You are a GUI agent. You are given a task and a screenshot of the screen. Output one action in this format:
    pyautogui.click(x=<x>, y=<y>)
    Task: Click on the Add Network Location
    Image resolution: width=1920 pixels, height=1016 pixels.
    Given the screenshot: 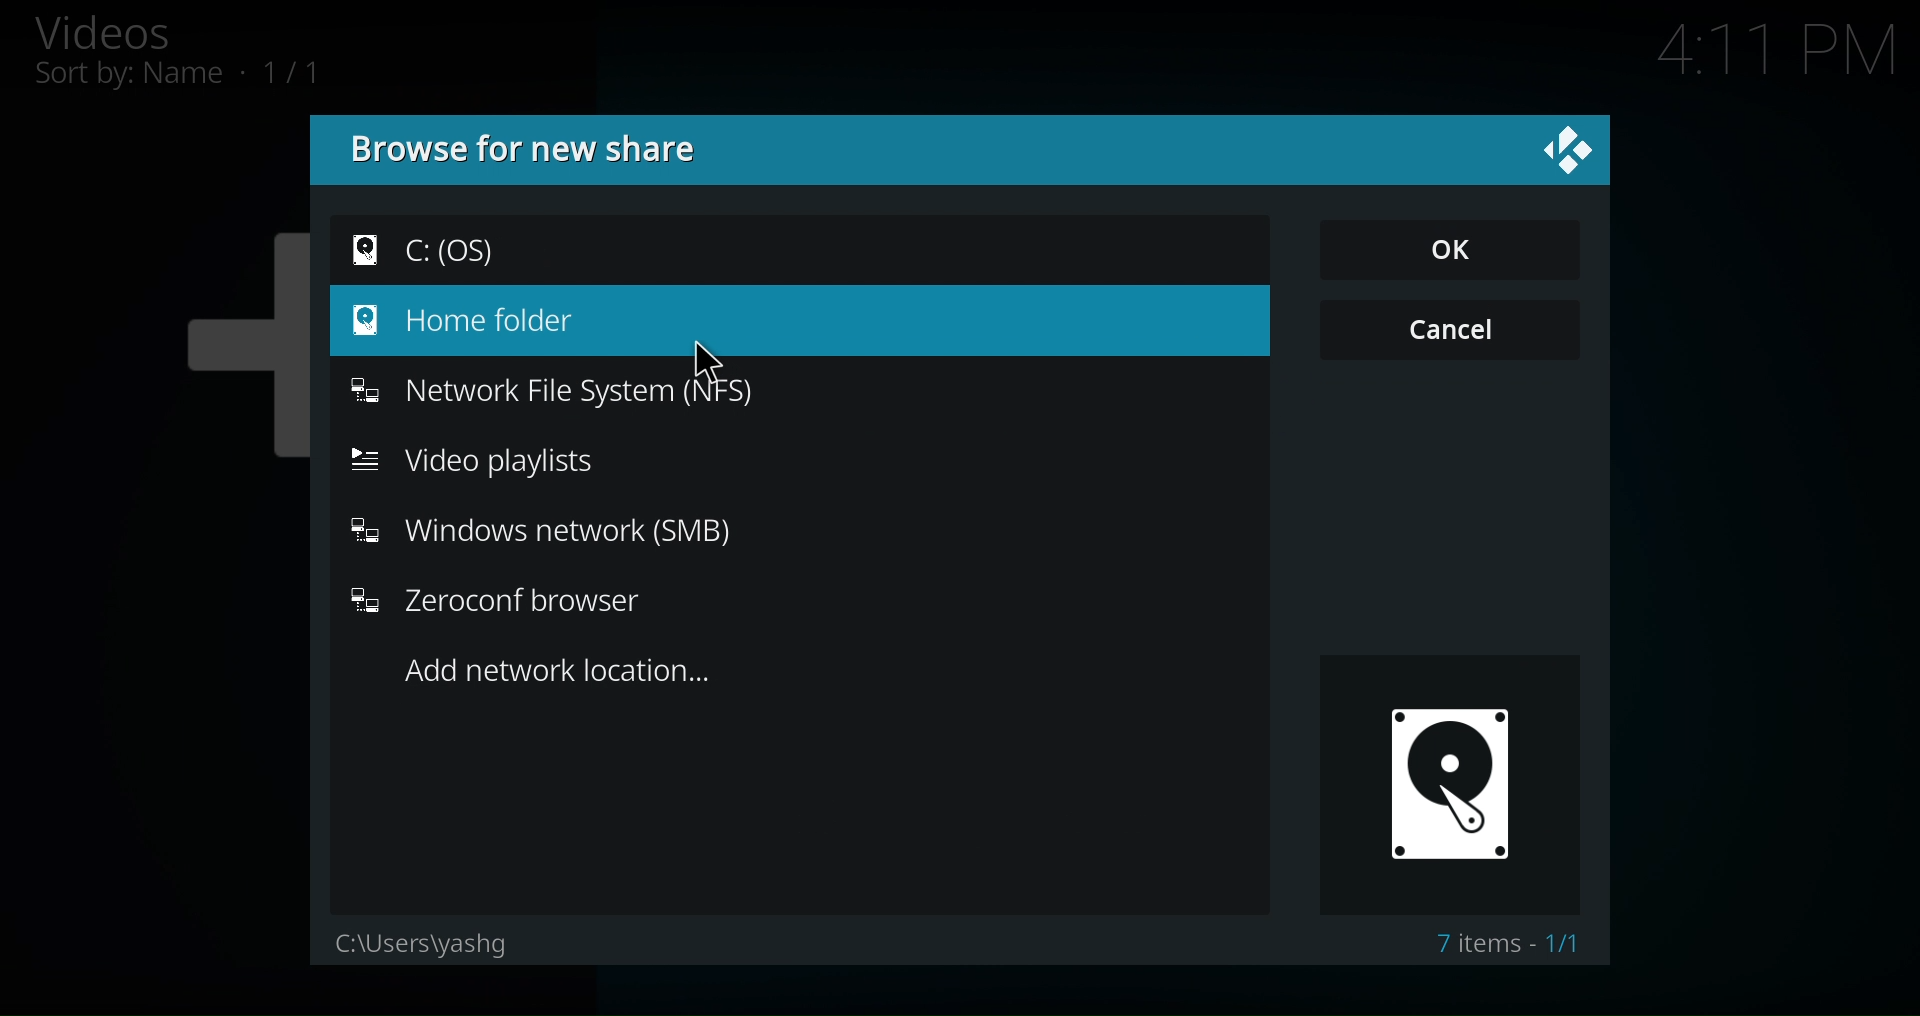 What is the action you would take?
    pyautogui.click(x=569, y=673)
    